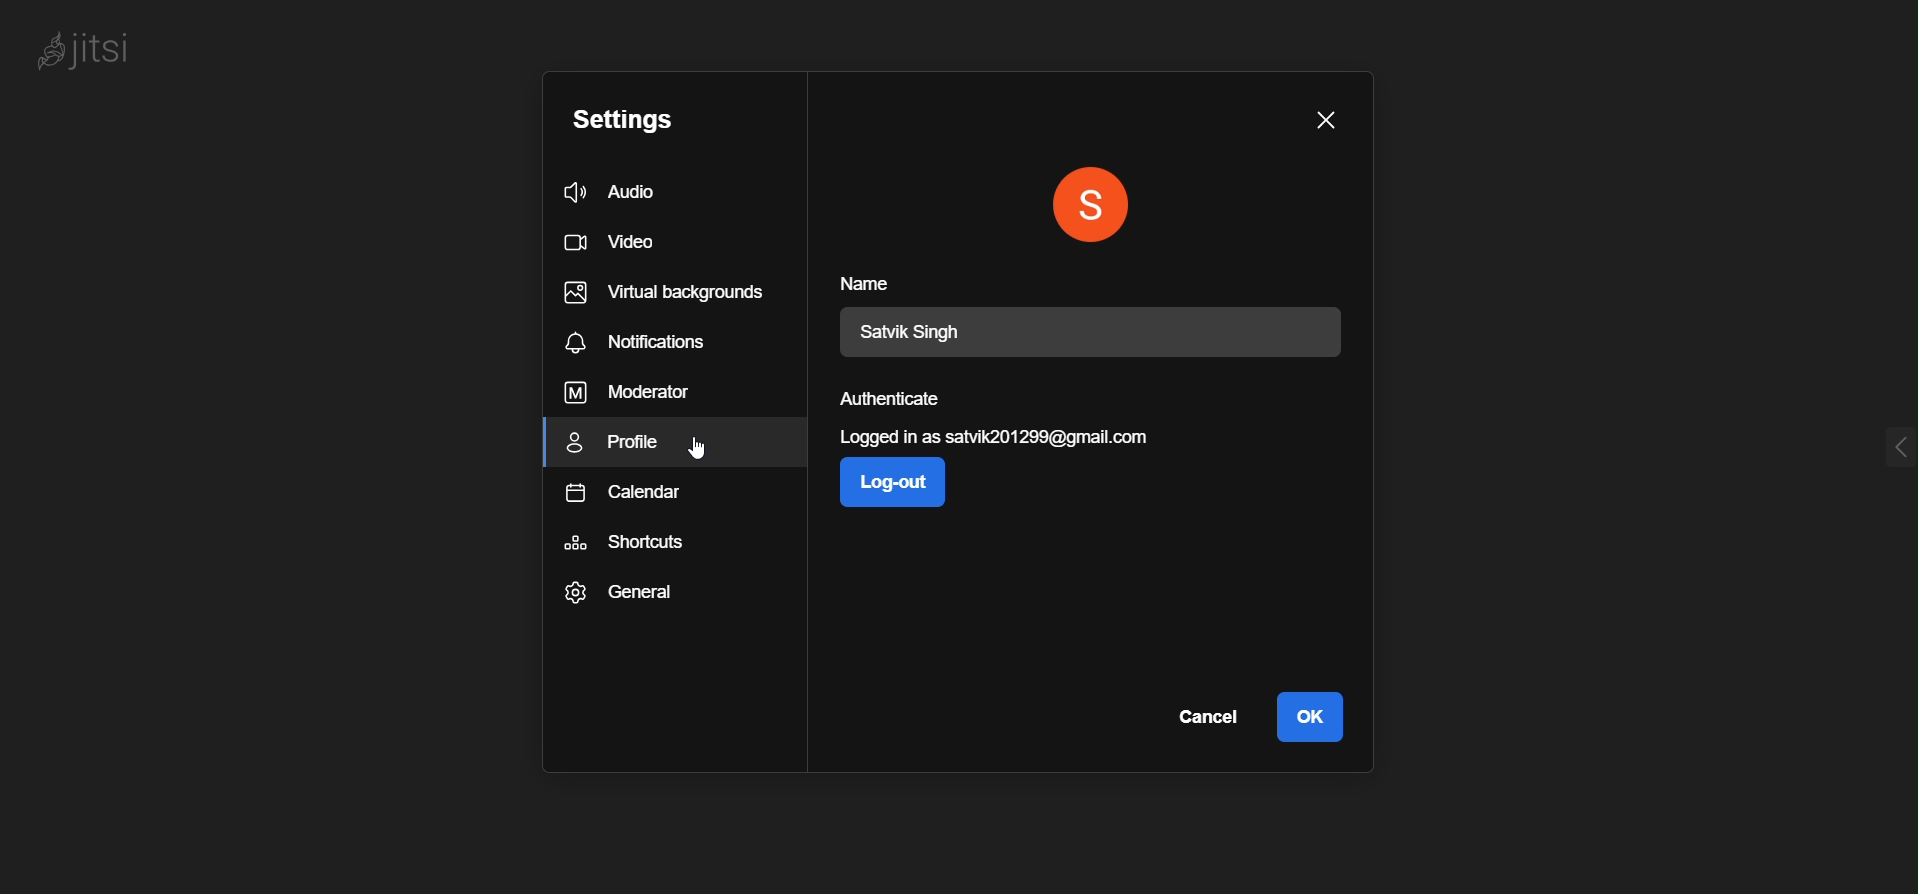 The width and height of the screenshot is (1918, 894). I want to click on authenticate, so click(896, 402).